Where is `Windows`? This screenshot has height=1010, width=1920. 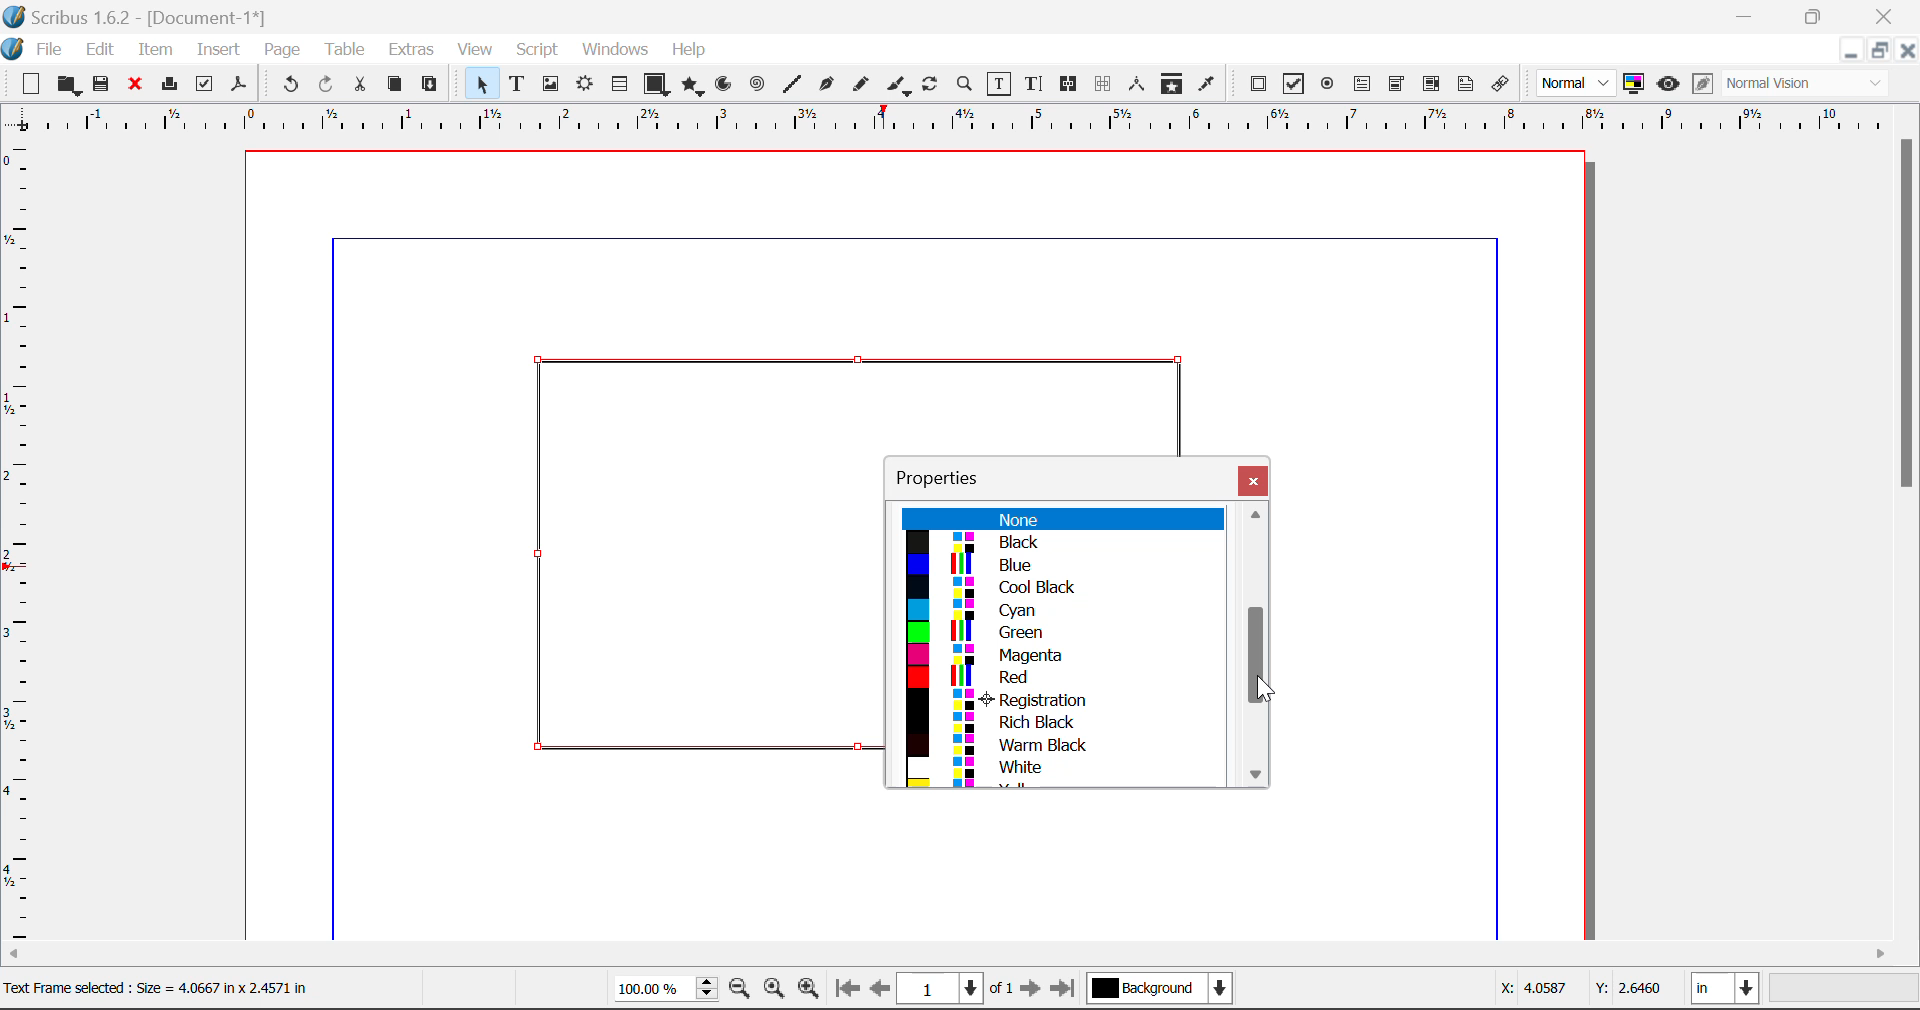 Windows is located at coordinates (614, 51).